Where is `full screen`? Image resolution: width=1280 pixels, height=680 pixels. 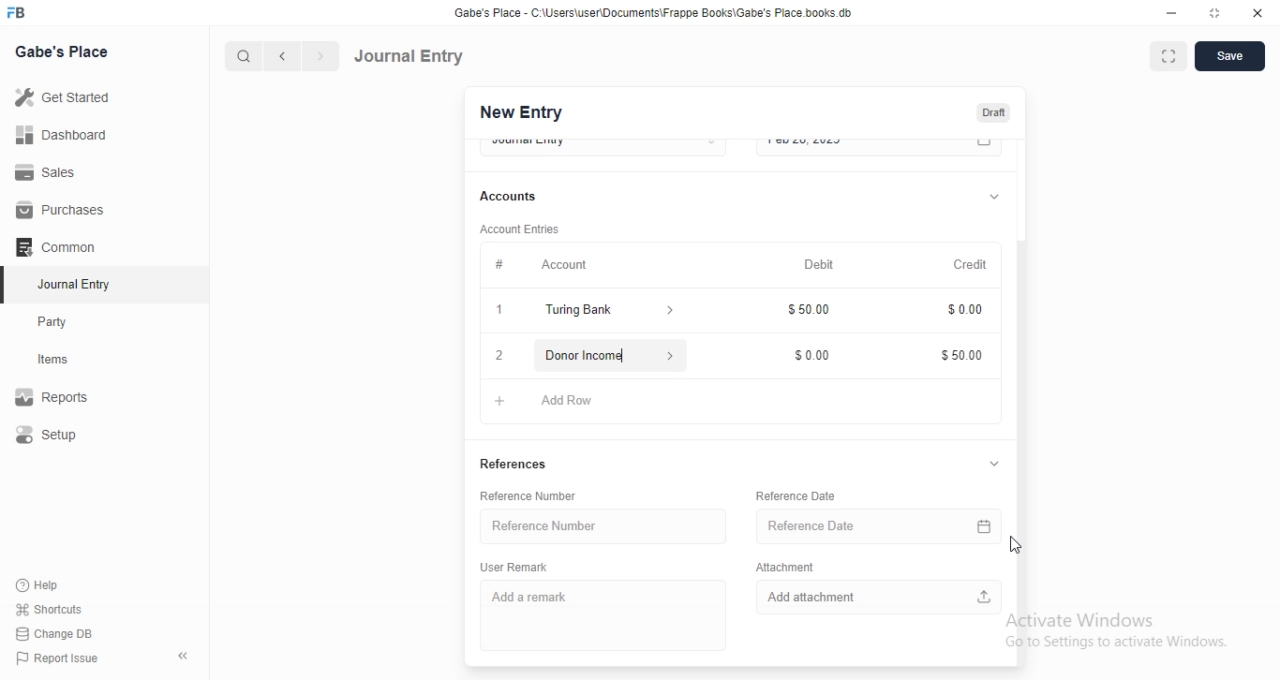
full screen is located at coordinates (1172, 57).